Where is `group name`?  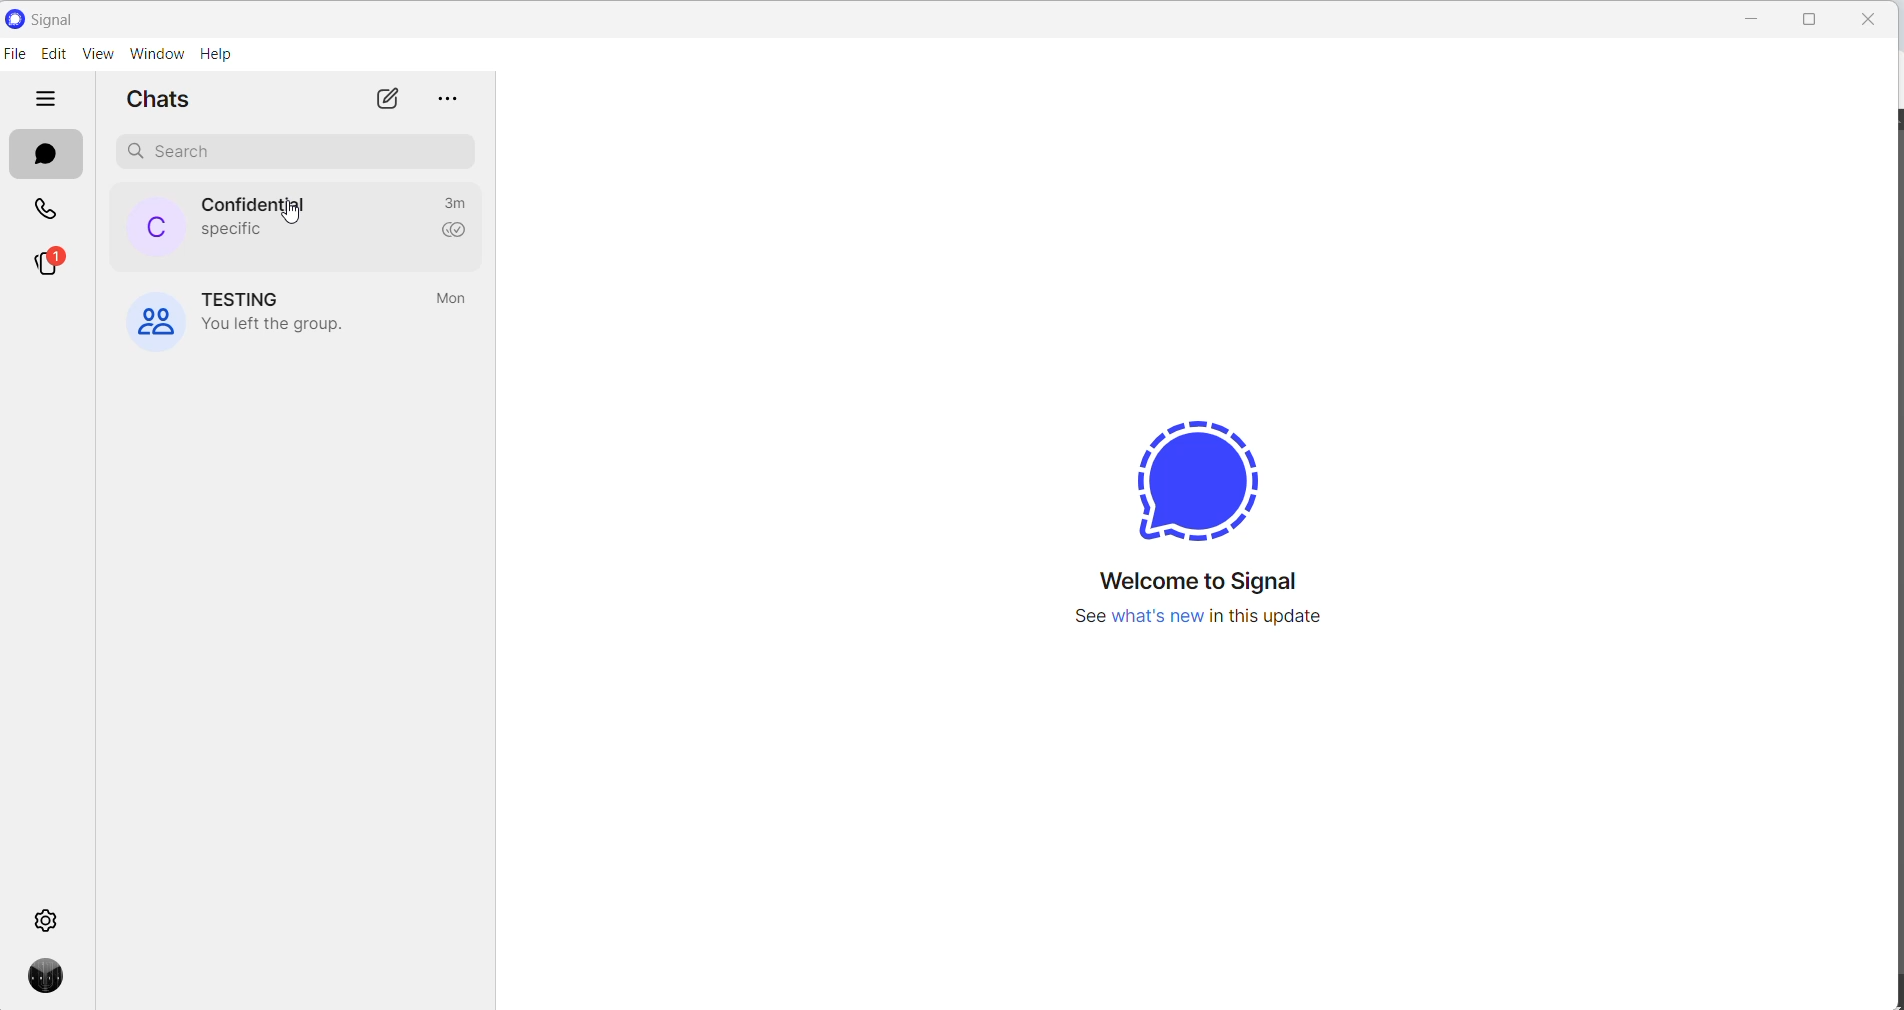
group name is located at coordinates (243, 298).